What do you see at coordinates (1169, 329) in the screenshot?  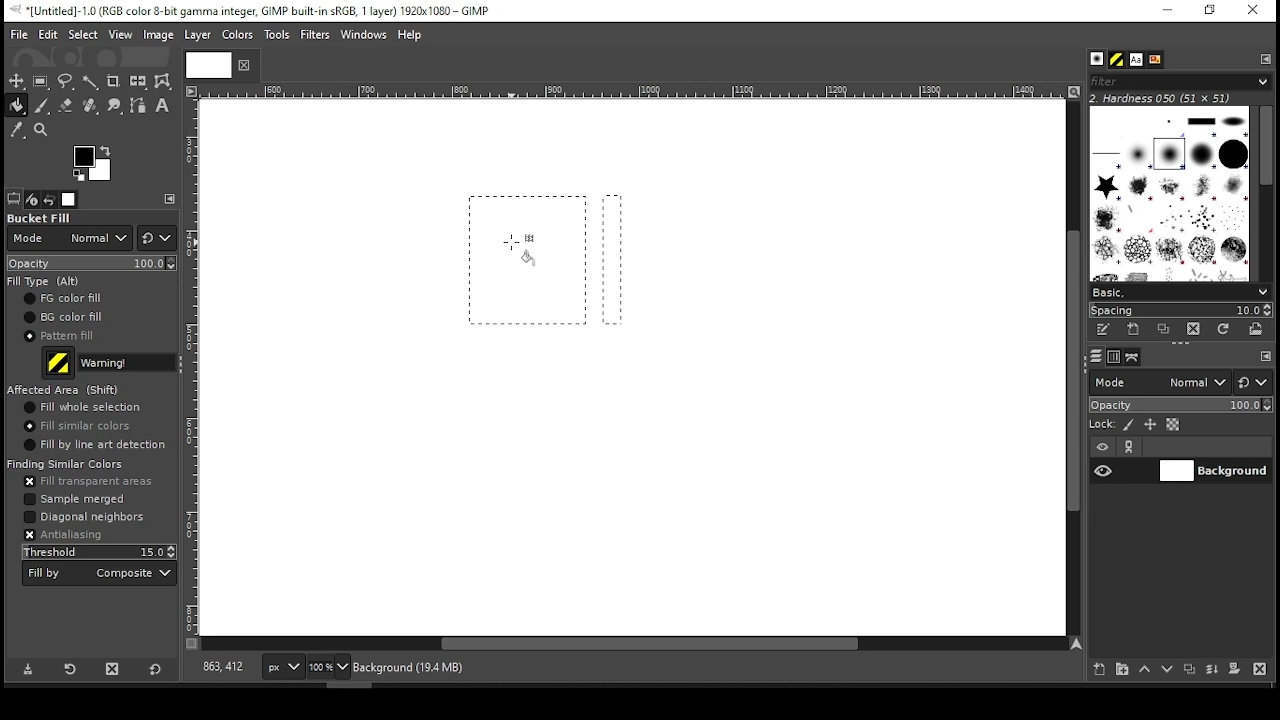 I see `duplicate this brush` at bounding box center [1169, 329].